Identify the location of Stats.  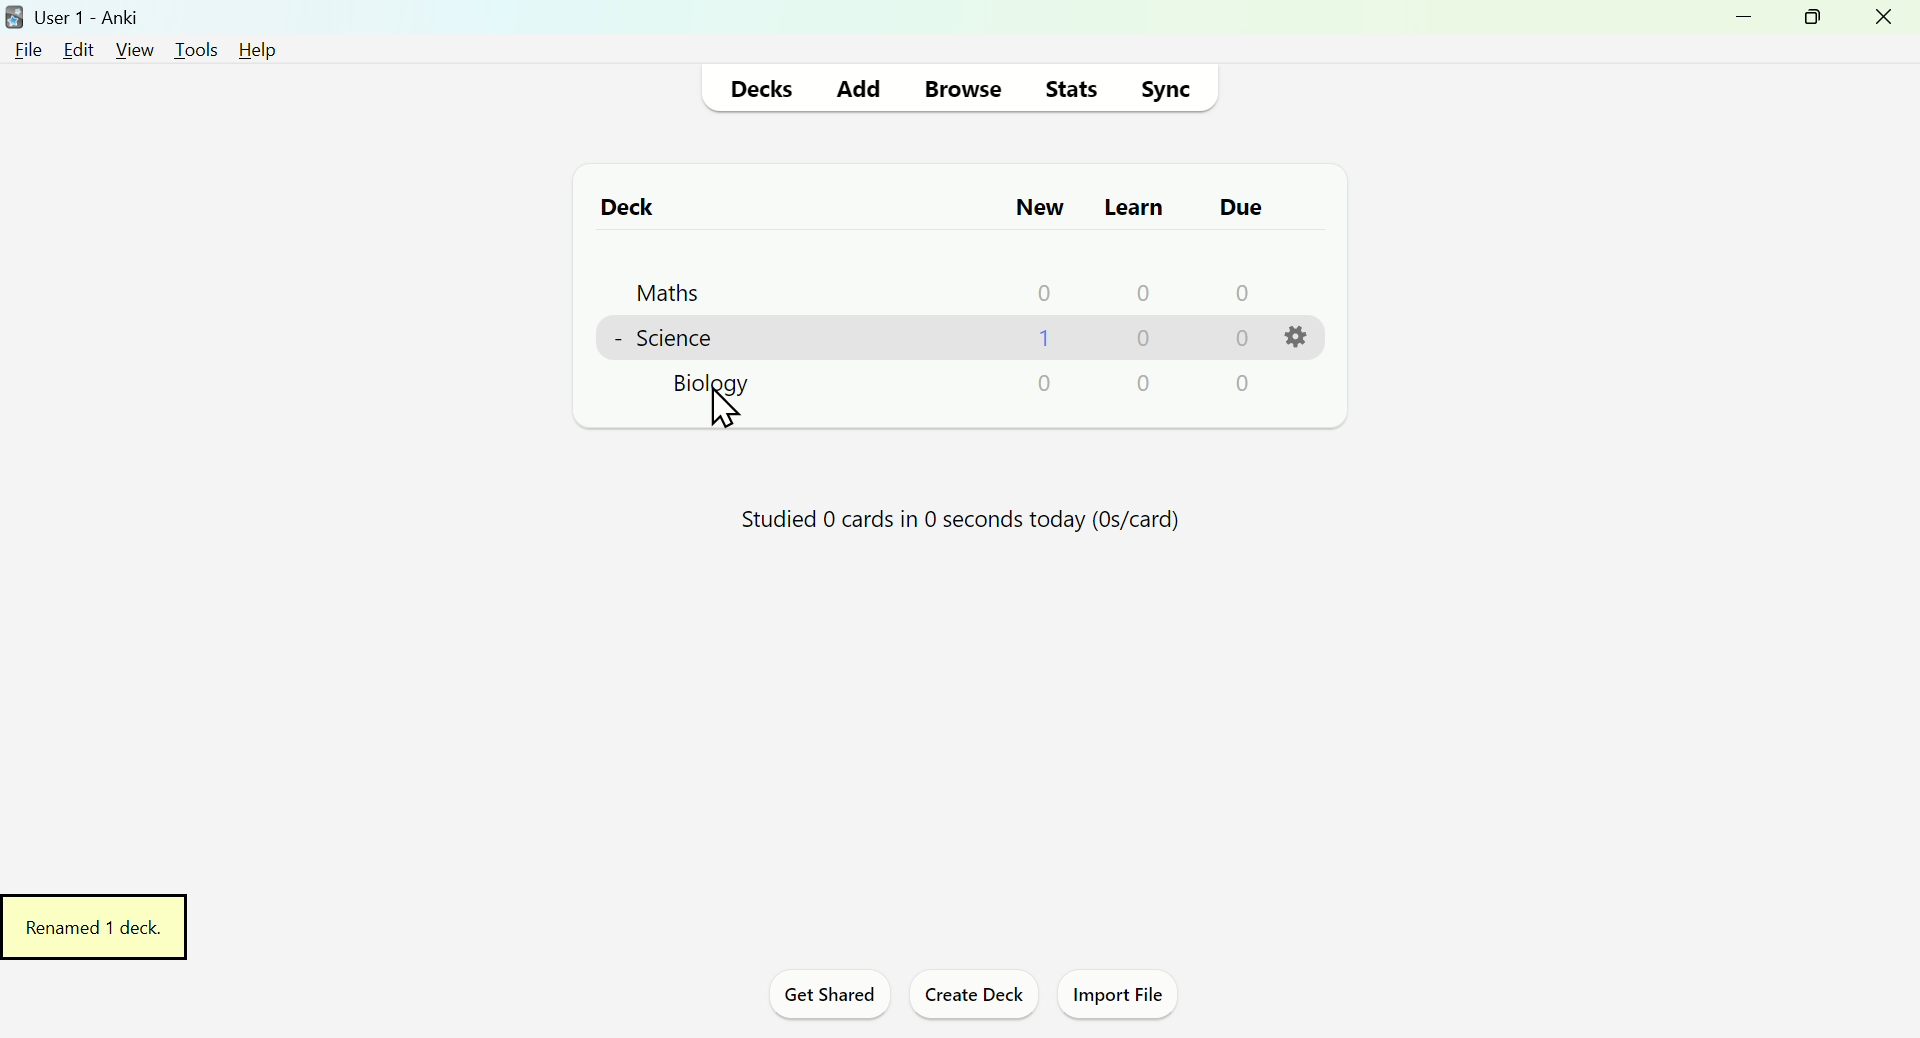
(1072, 87).